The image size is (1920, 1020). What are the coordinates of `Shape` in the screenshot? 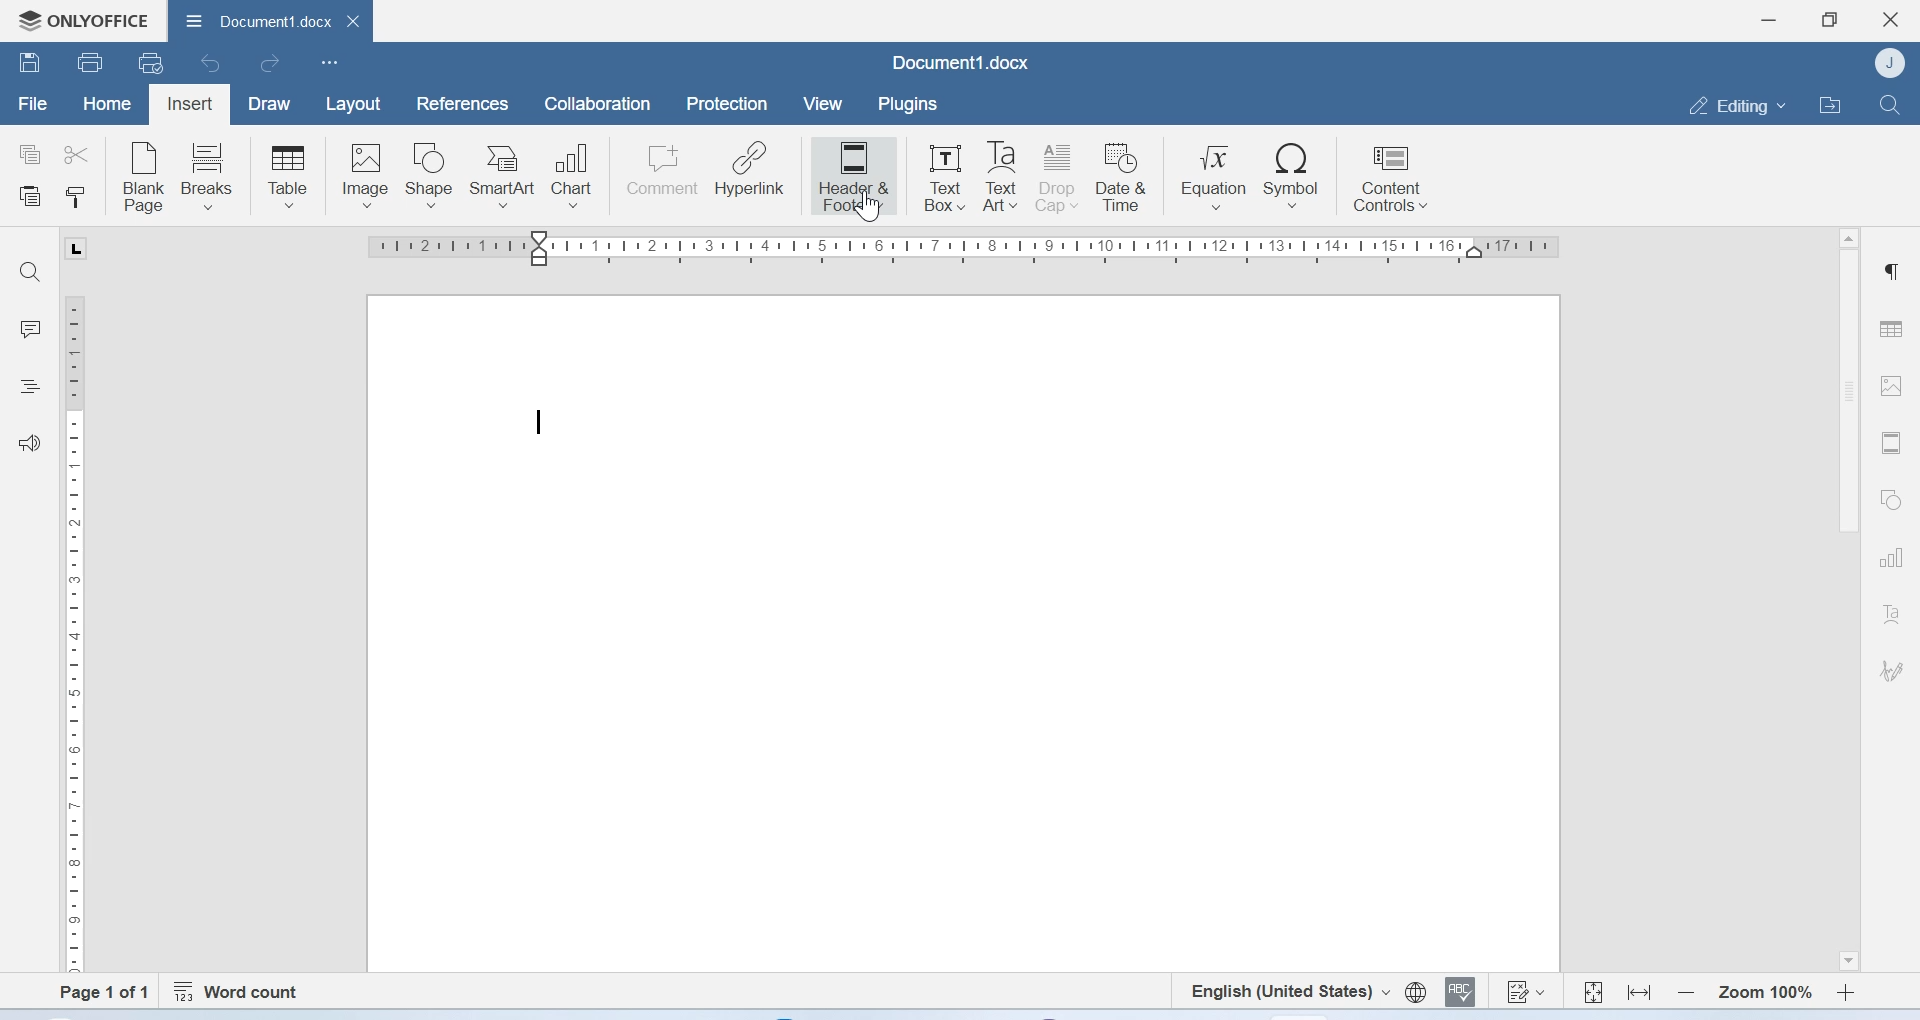 It's located at (432, 175).